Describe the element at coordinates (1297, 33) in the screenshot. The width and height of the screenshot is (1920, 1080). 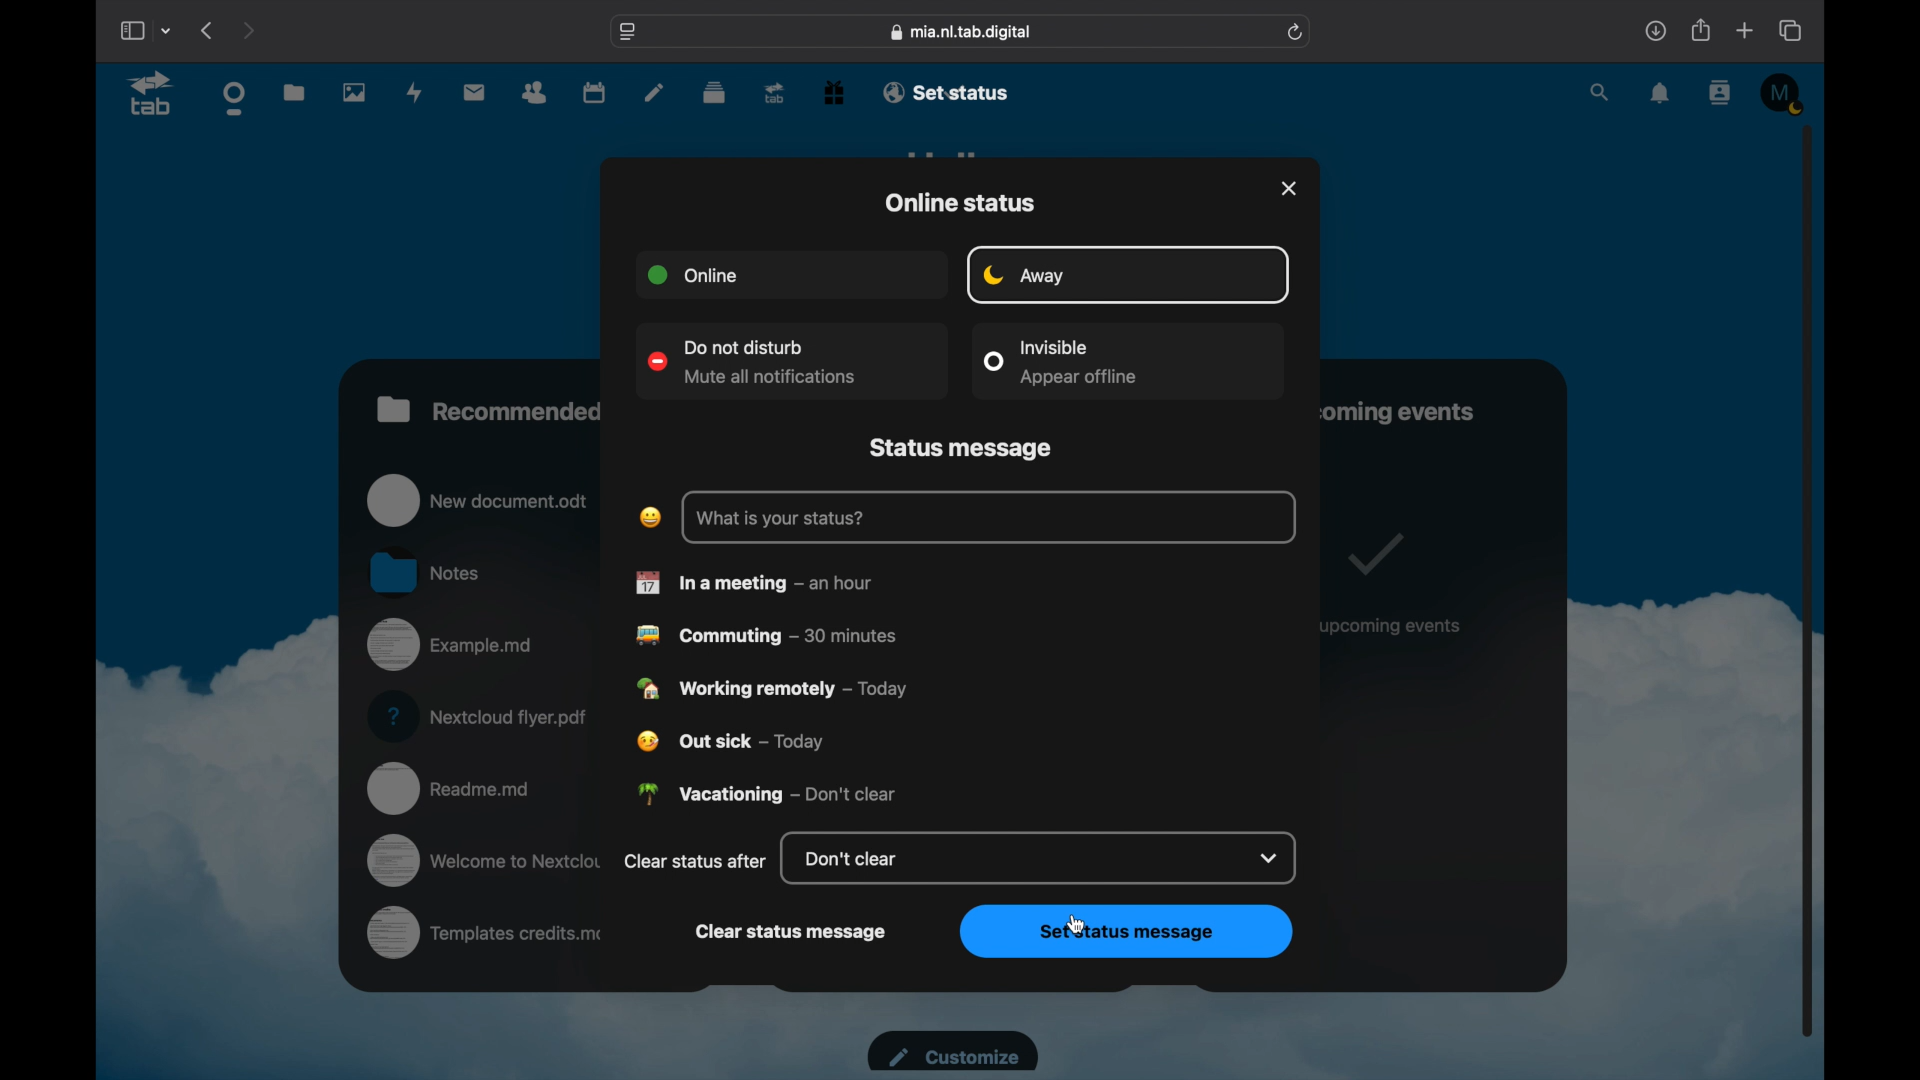
I see `refresh` at that location.